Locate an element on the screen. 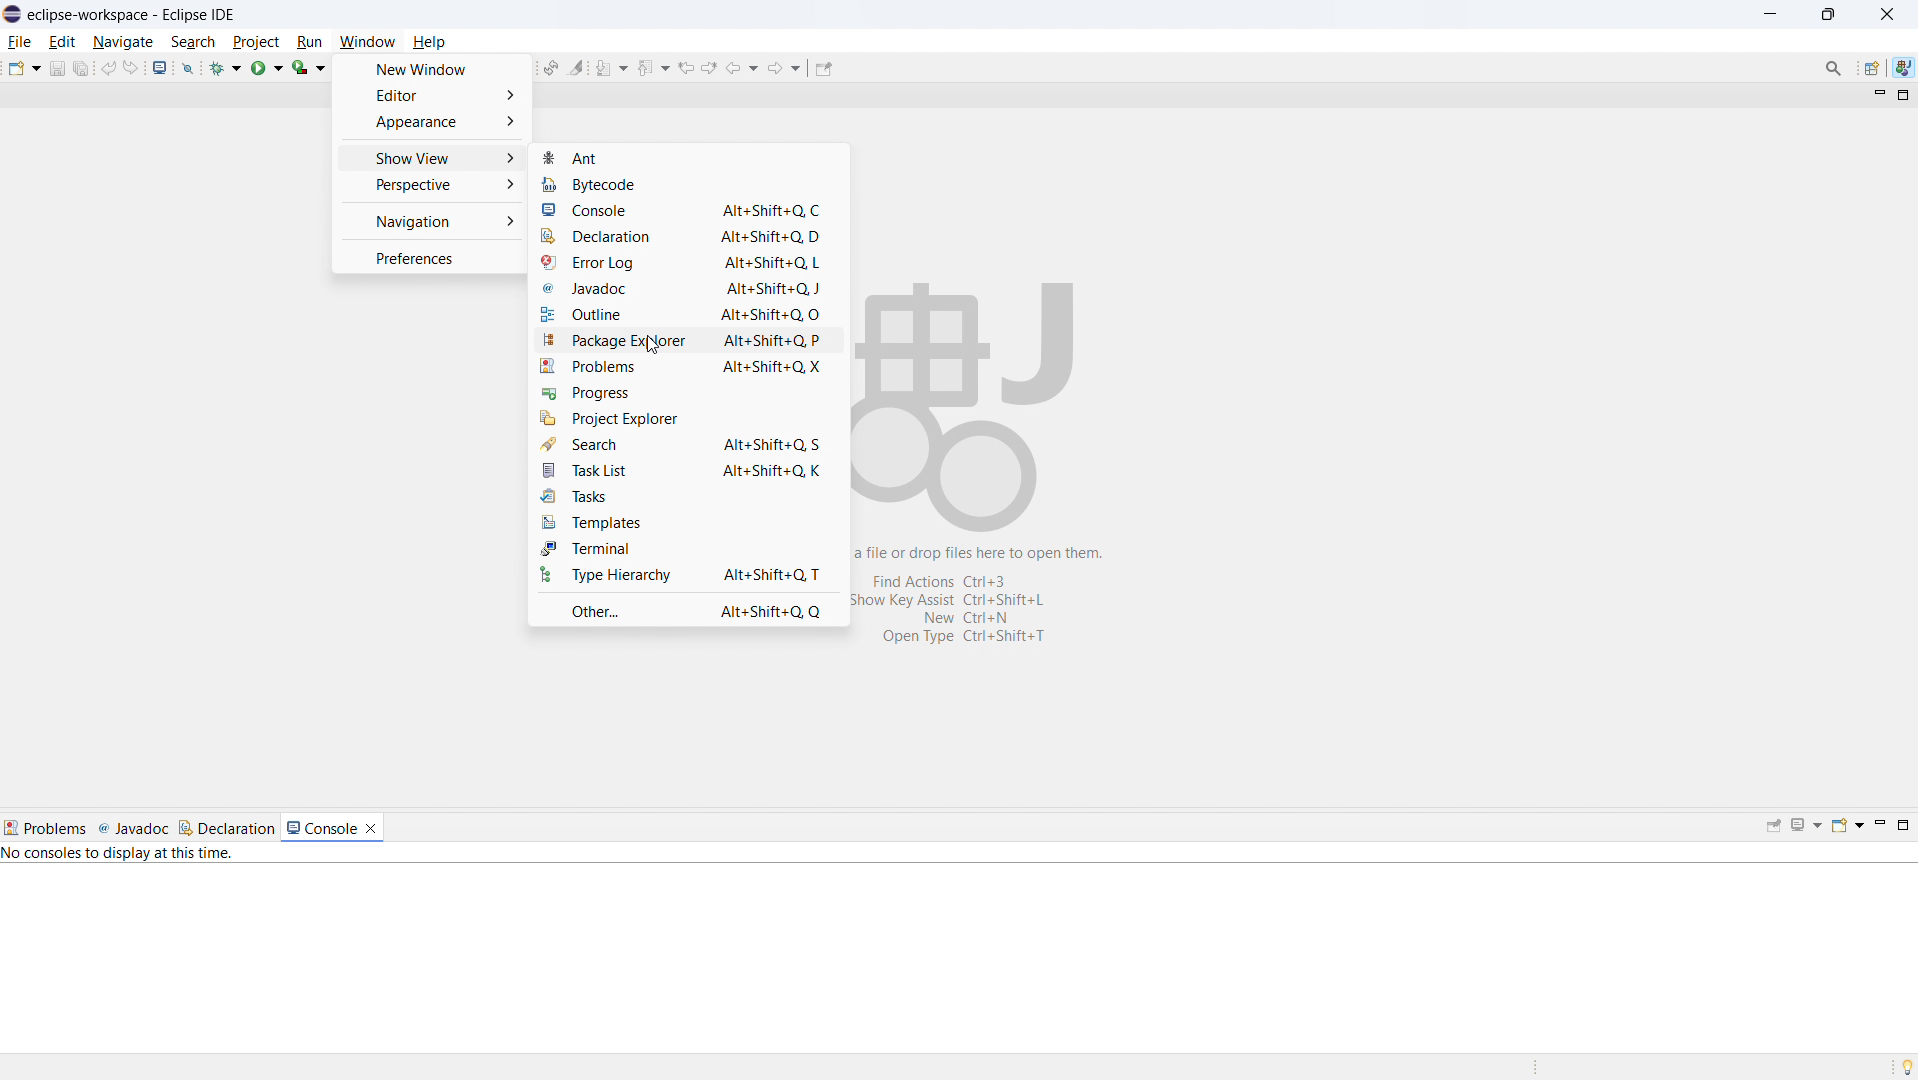 The height and width of the screenshot is (1080, 1918). Tip of the day is located at coordinates (1902, 1066).